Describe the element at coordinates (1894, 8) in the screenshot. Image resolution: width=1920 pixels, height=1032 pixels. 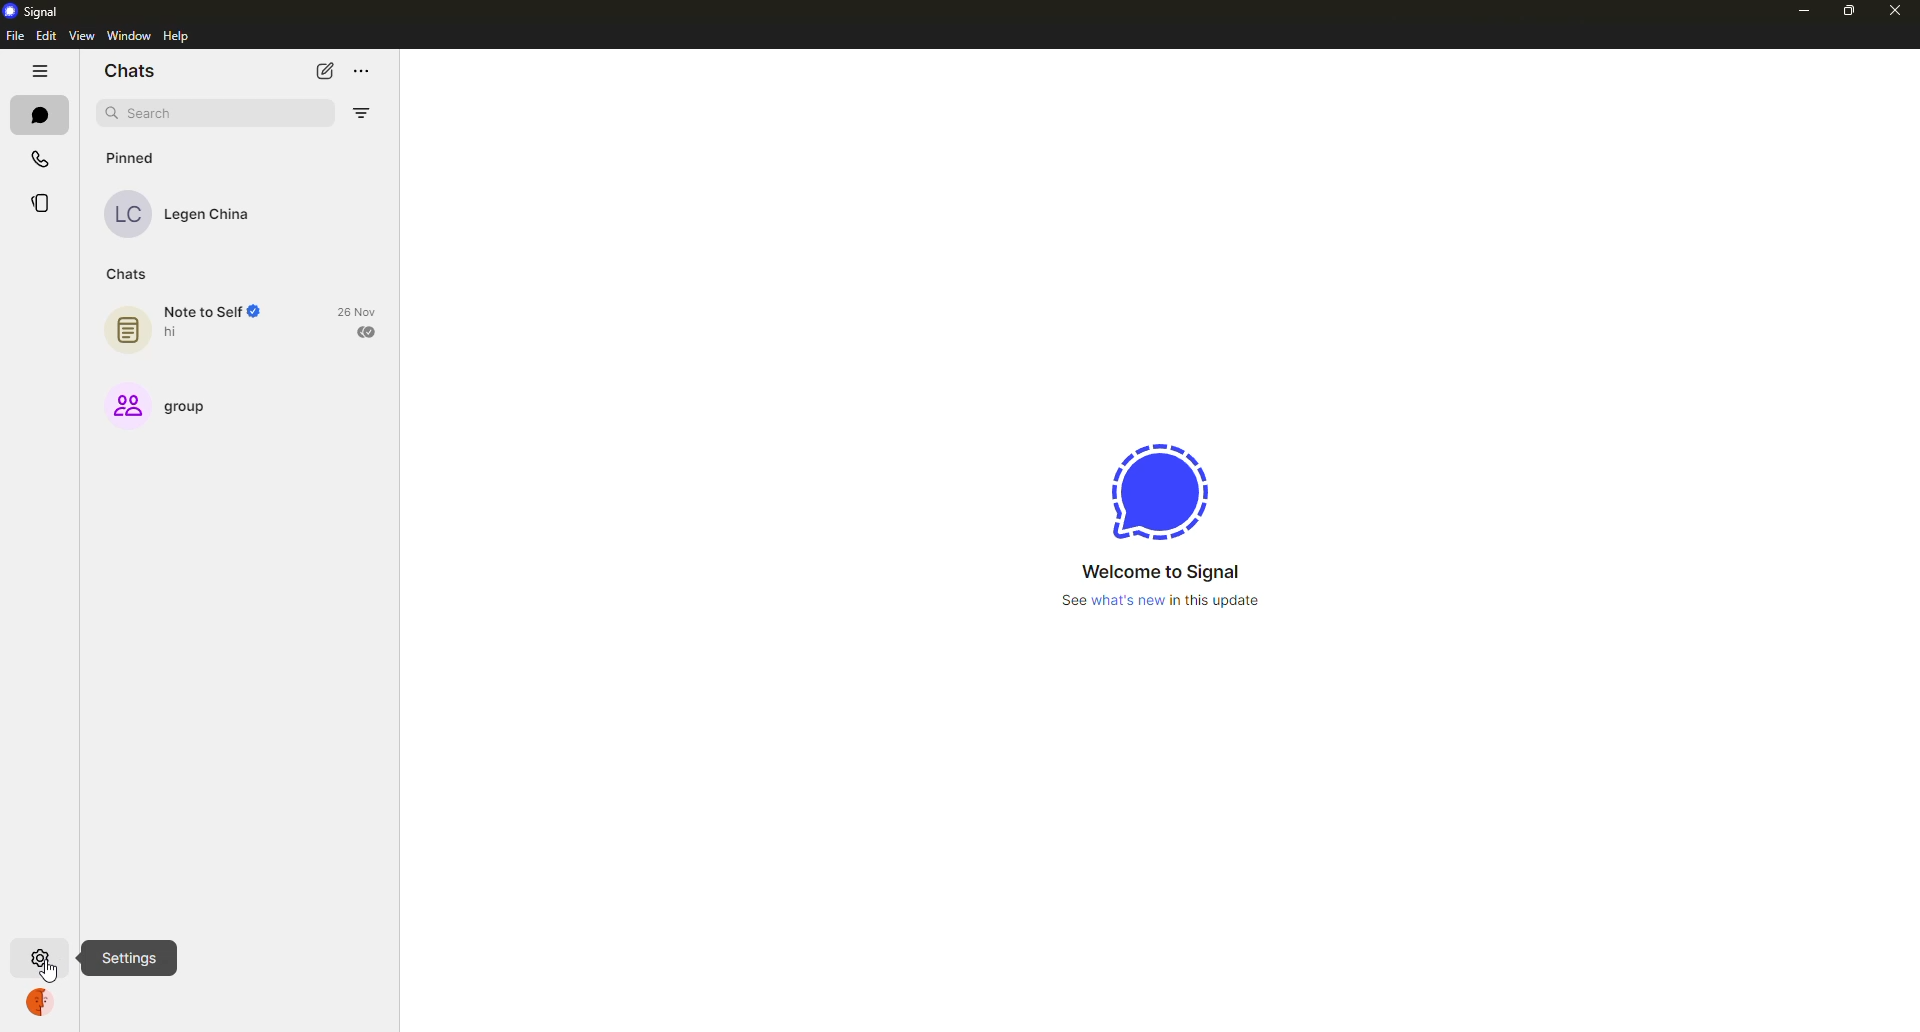
I see `close` at that location.